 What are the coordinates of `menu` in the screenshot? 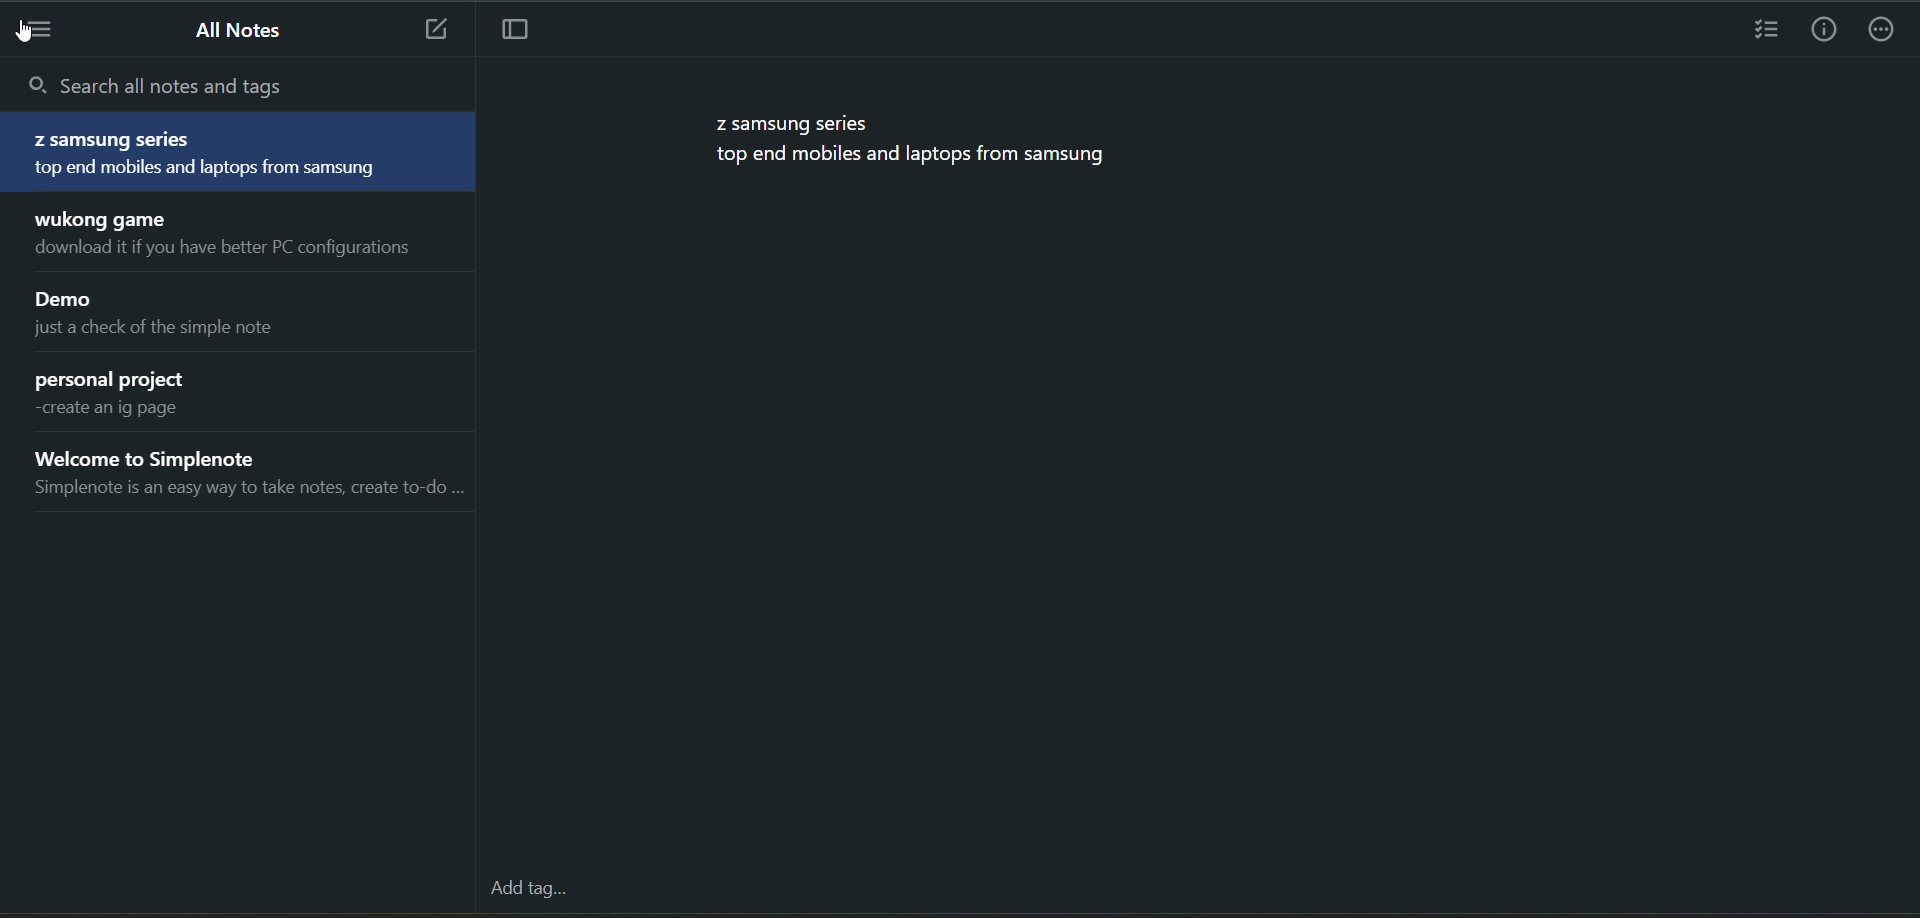 It's located at (42, 34).